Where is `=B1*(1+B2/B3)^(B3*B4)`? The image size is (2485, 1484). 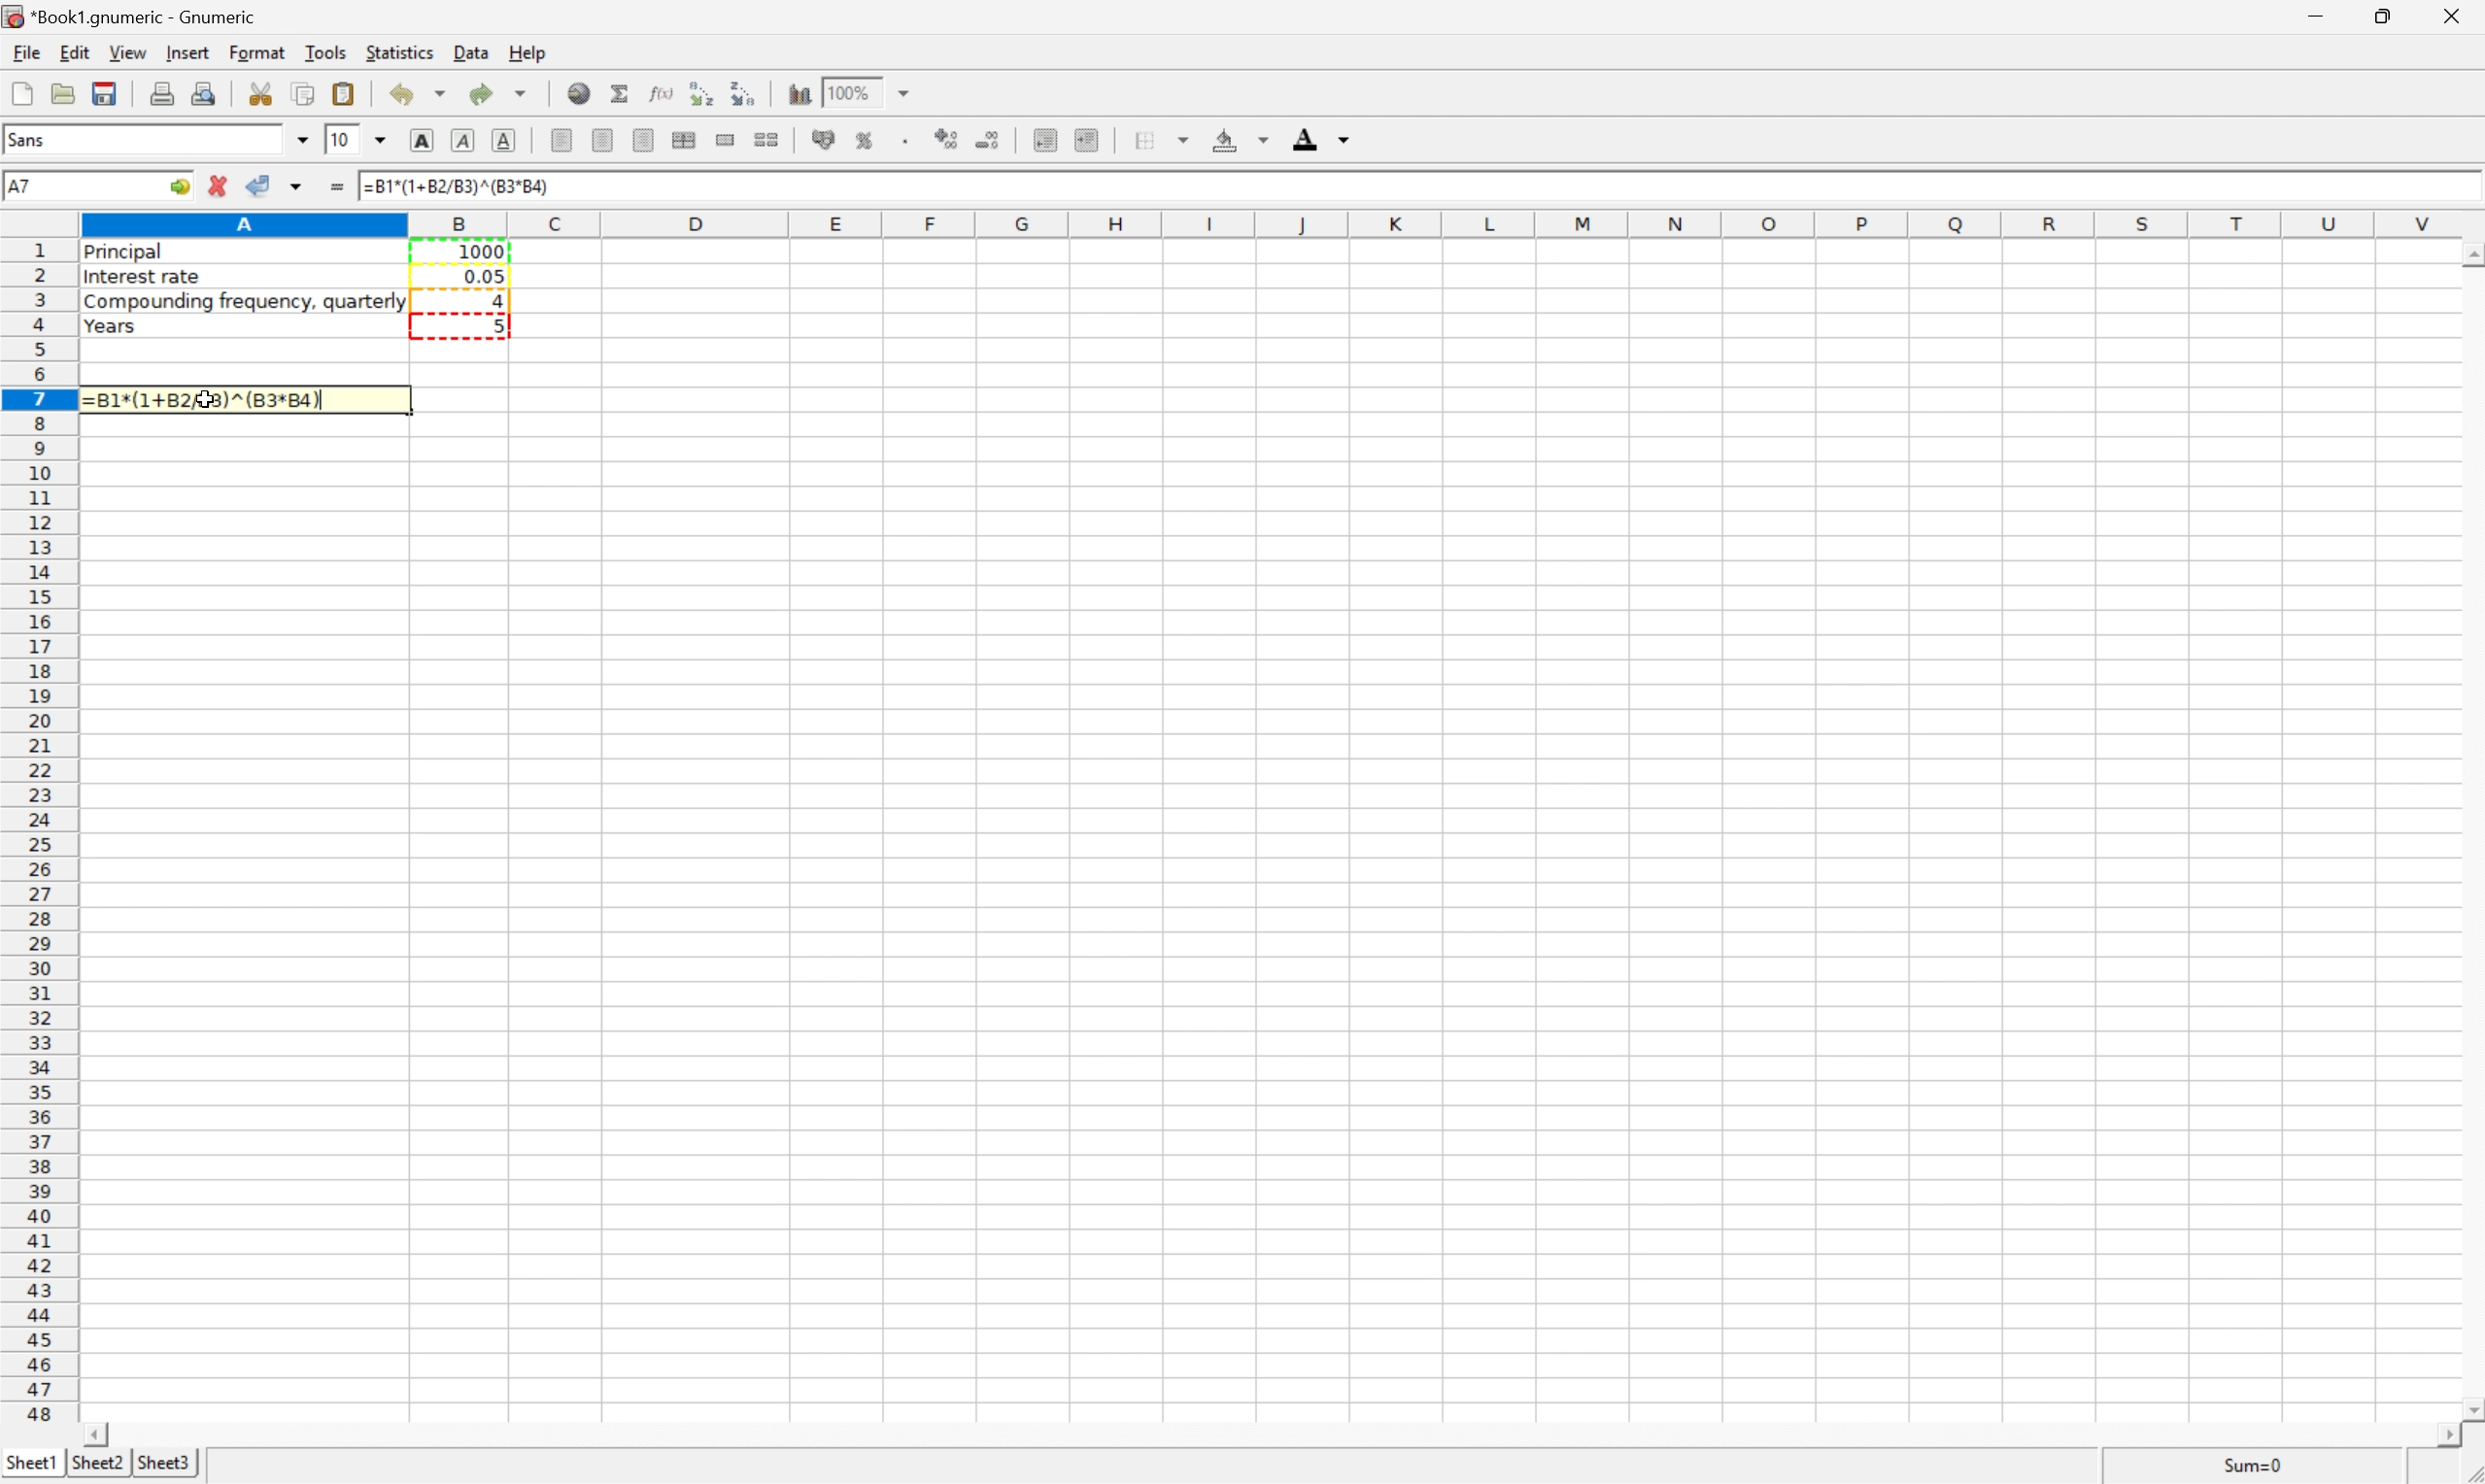
=B1*(1+B2/B3)^(B3*B4) is located at coordinates (457, 186).